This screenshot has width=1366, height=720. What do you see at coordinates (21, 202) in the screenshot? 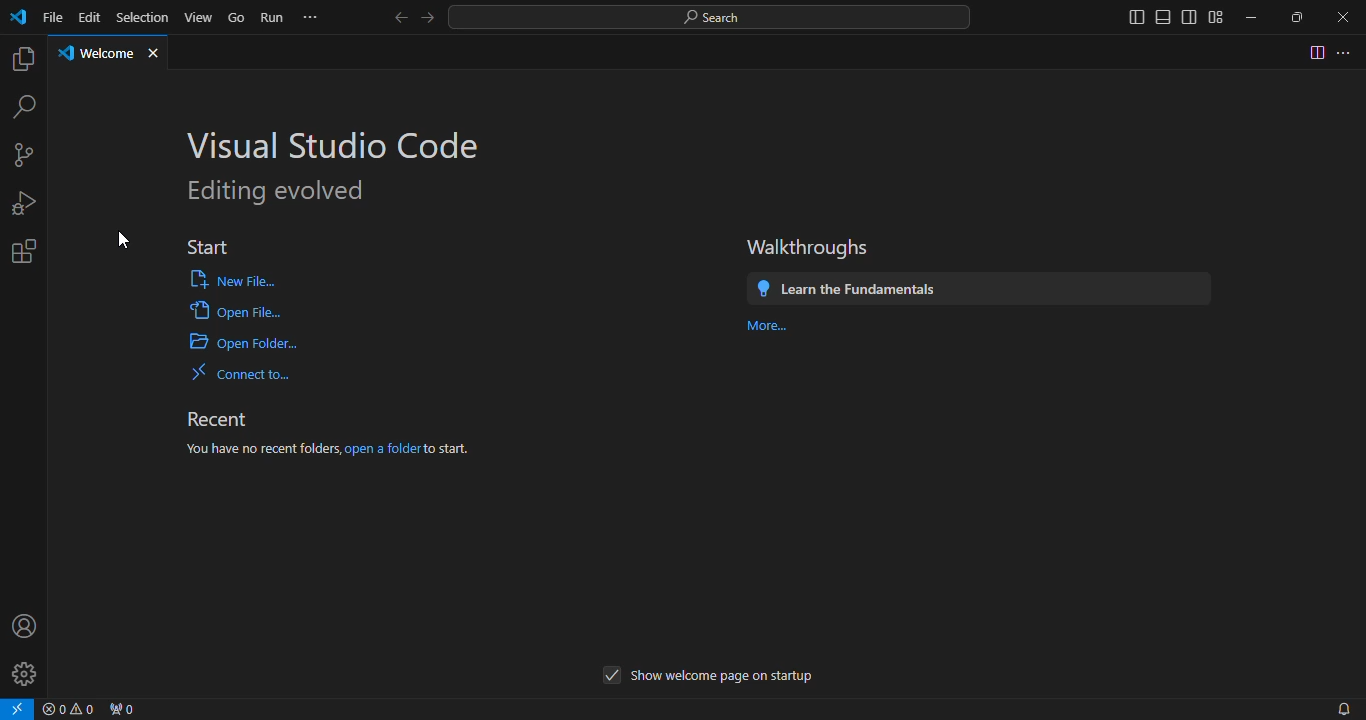
I see `bug` at bounding box center [21, 202].